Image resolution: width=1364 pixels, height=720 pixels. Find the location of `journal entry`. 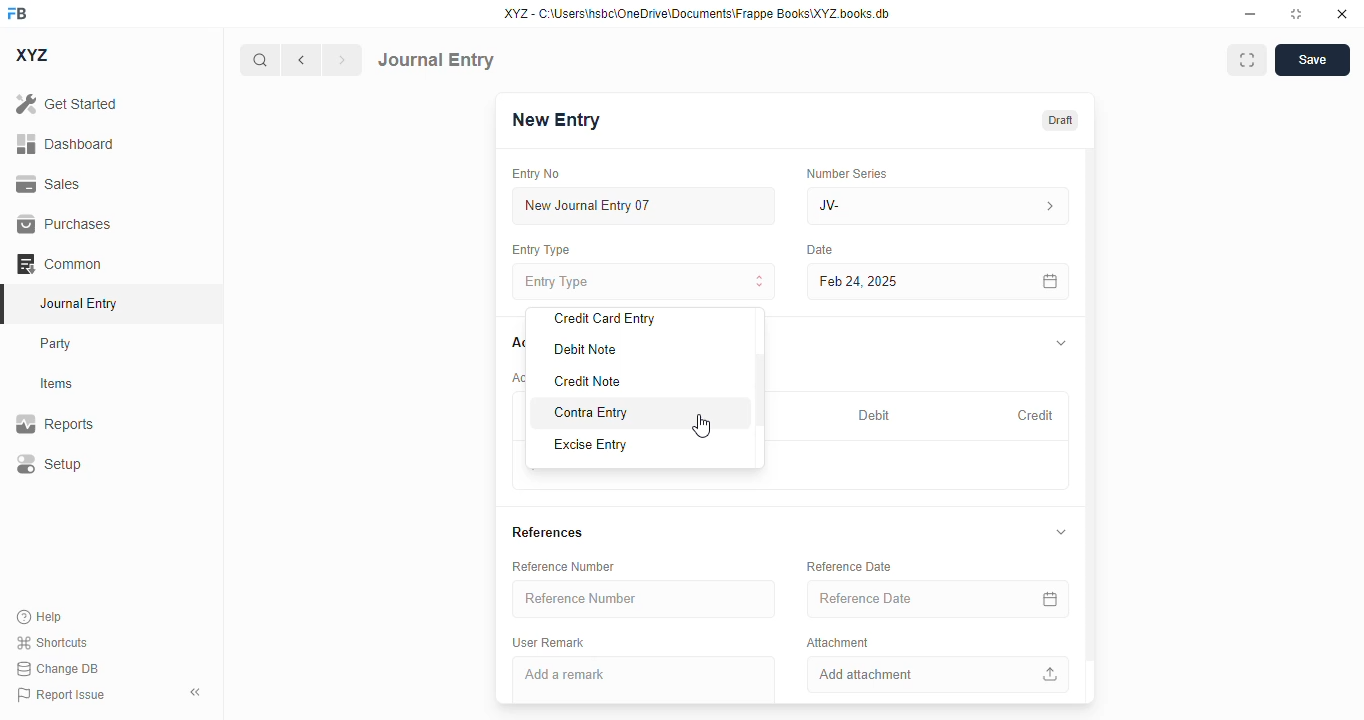

journal entry is located at coordinates (436, 60).